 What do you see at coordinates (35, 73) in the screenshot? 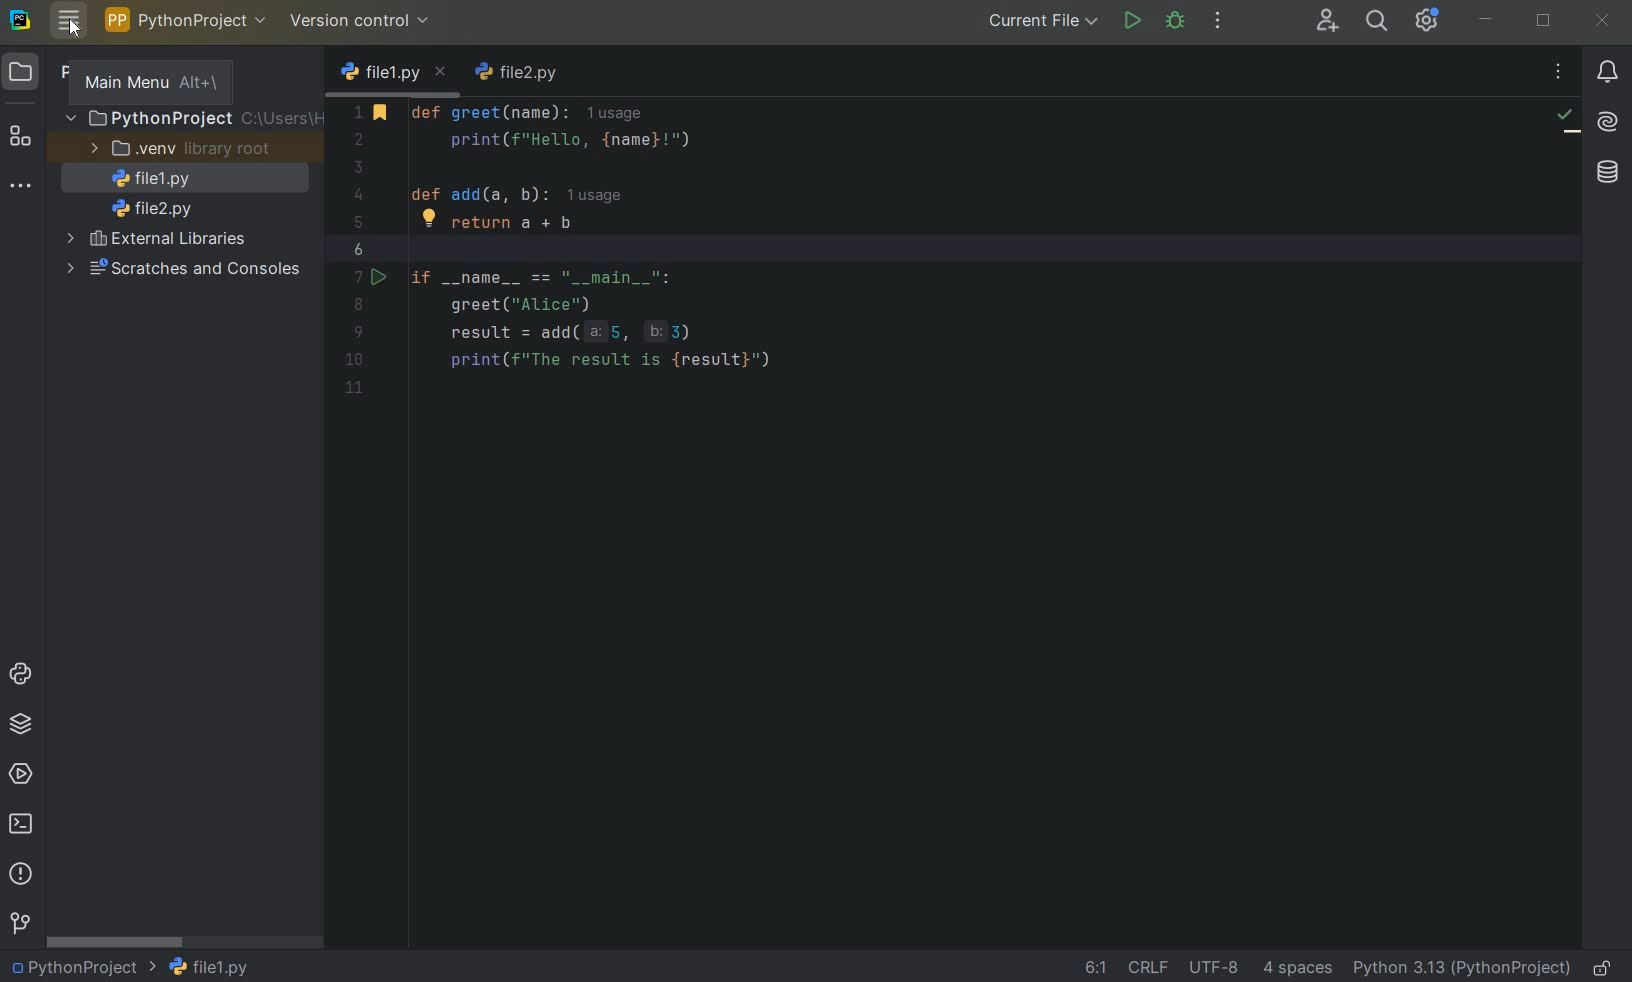
I see `Project icon` at bounding box center [35, 73].